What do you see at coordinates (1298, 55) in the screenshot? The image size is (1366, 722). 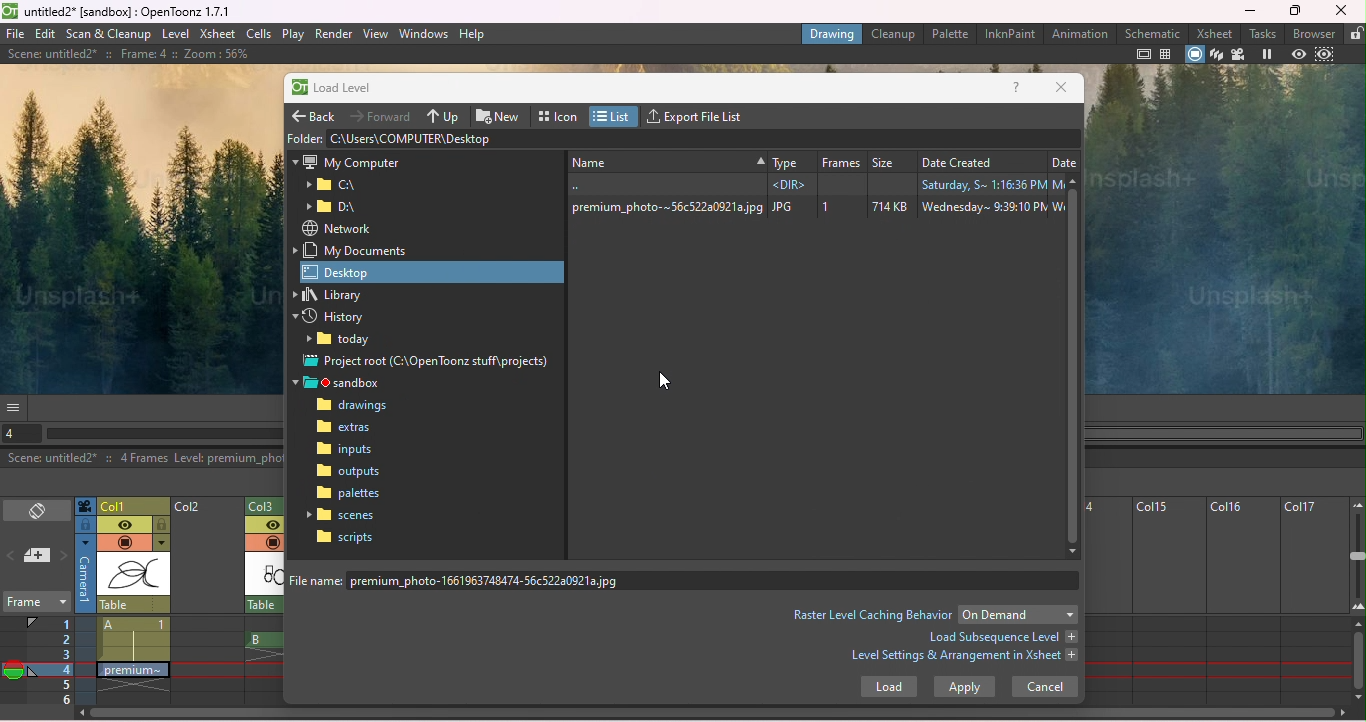 I see `Preview` at bounding box center [1298, 55].